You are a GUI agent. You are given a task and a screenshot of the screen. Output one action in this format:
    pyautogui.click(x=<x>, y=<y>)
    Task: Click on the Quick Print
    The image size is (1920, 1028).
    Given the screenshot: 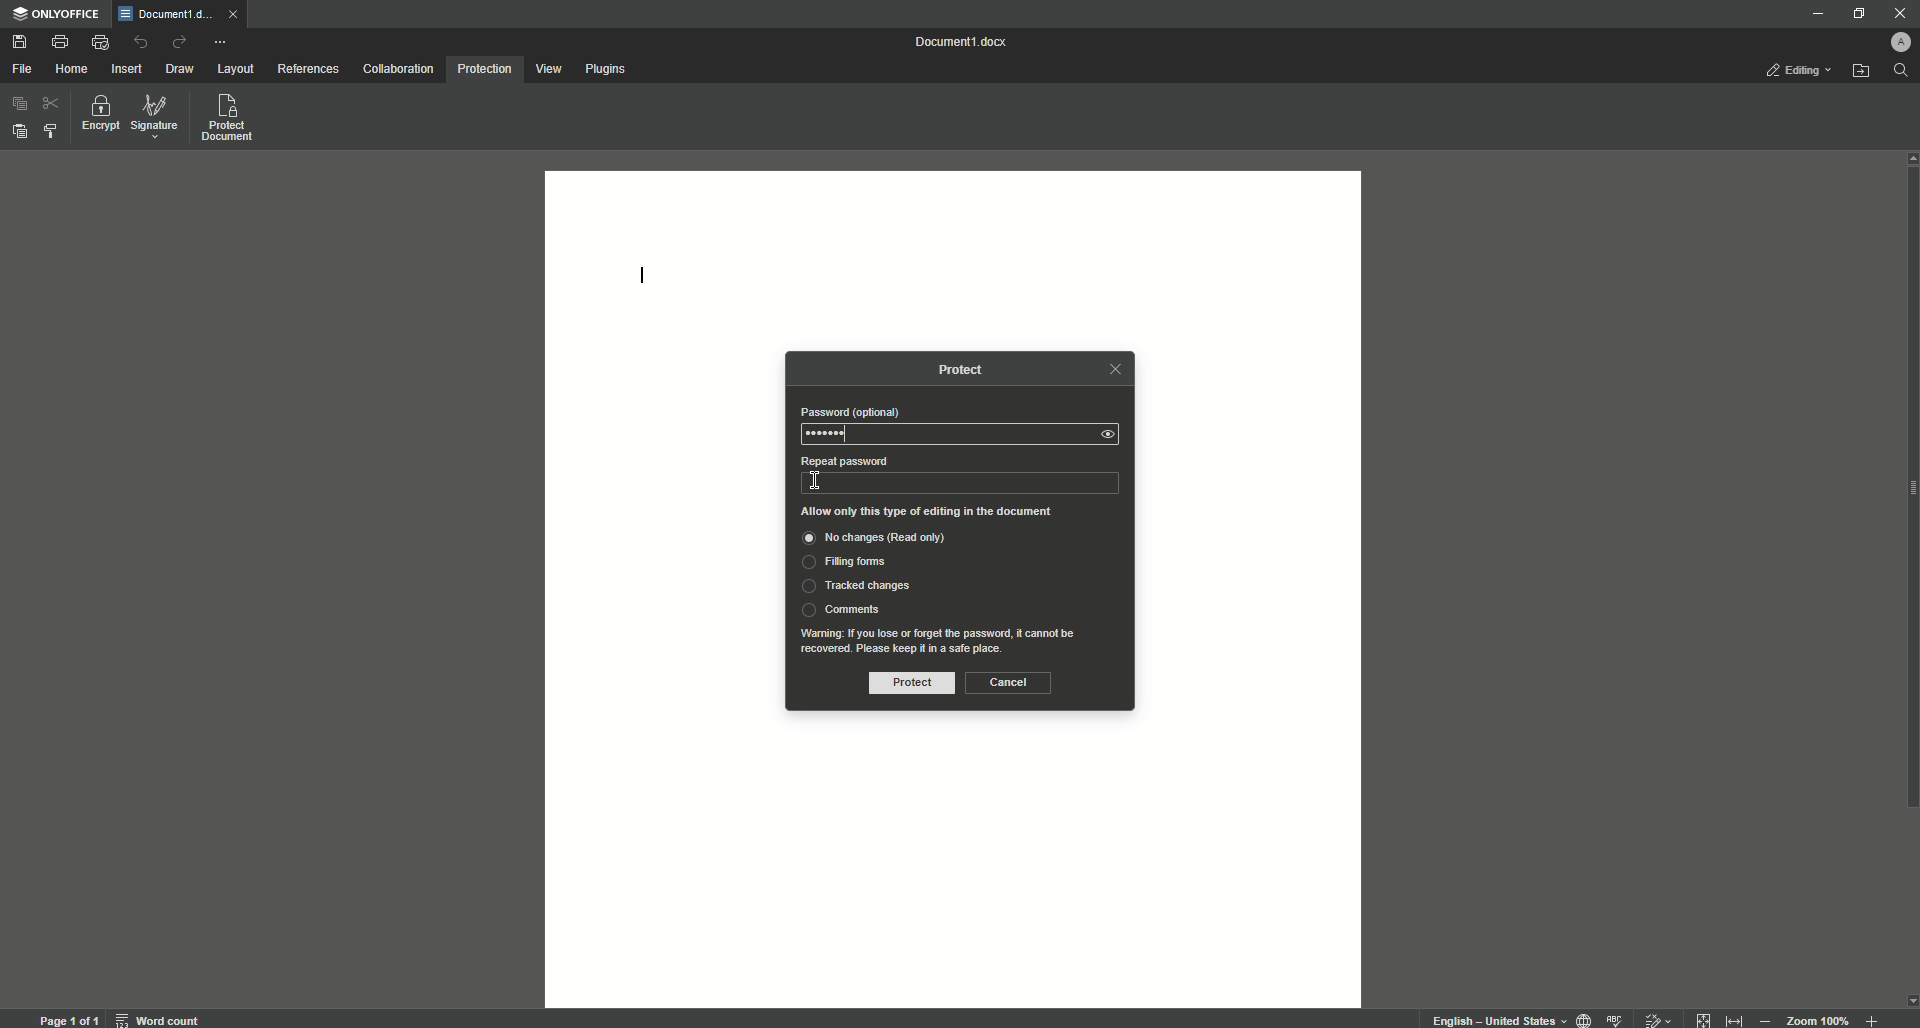 What is the action you would take?
    pyautogui.click(x=100, y=41)
    